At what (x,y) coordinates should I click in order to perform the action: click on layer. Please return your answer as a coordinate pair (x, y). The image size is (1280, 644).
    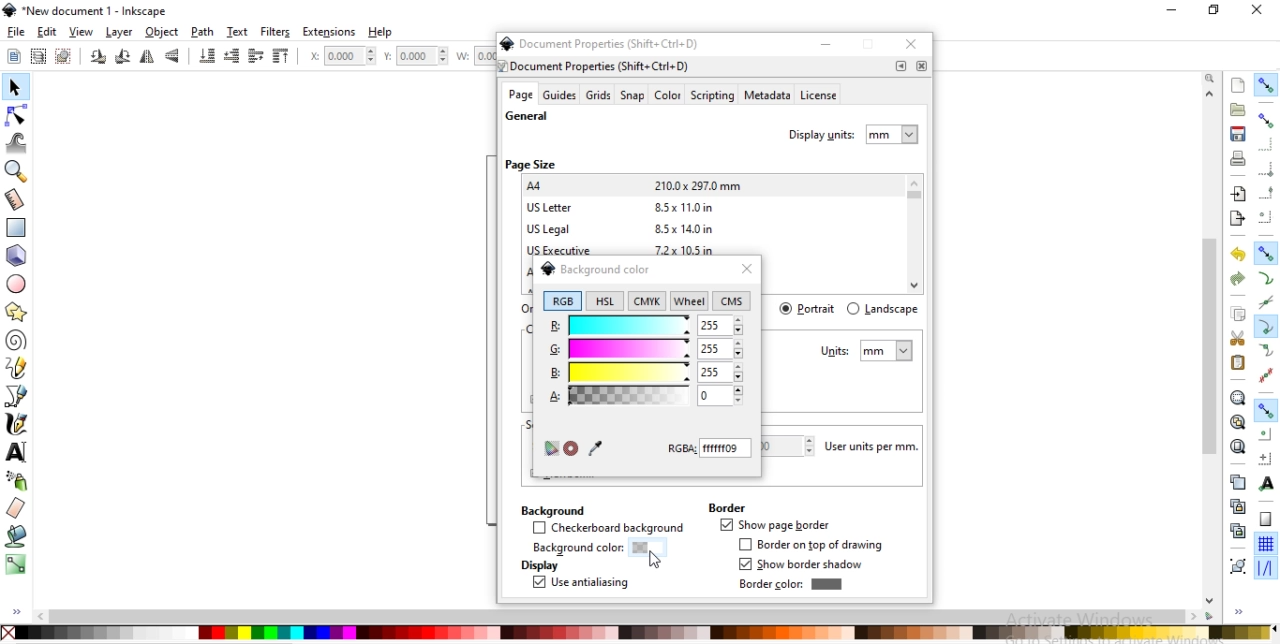
    Looking at the image, I should click on (120, 33).